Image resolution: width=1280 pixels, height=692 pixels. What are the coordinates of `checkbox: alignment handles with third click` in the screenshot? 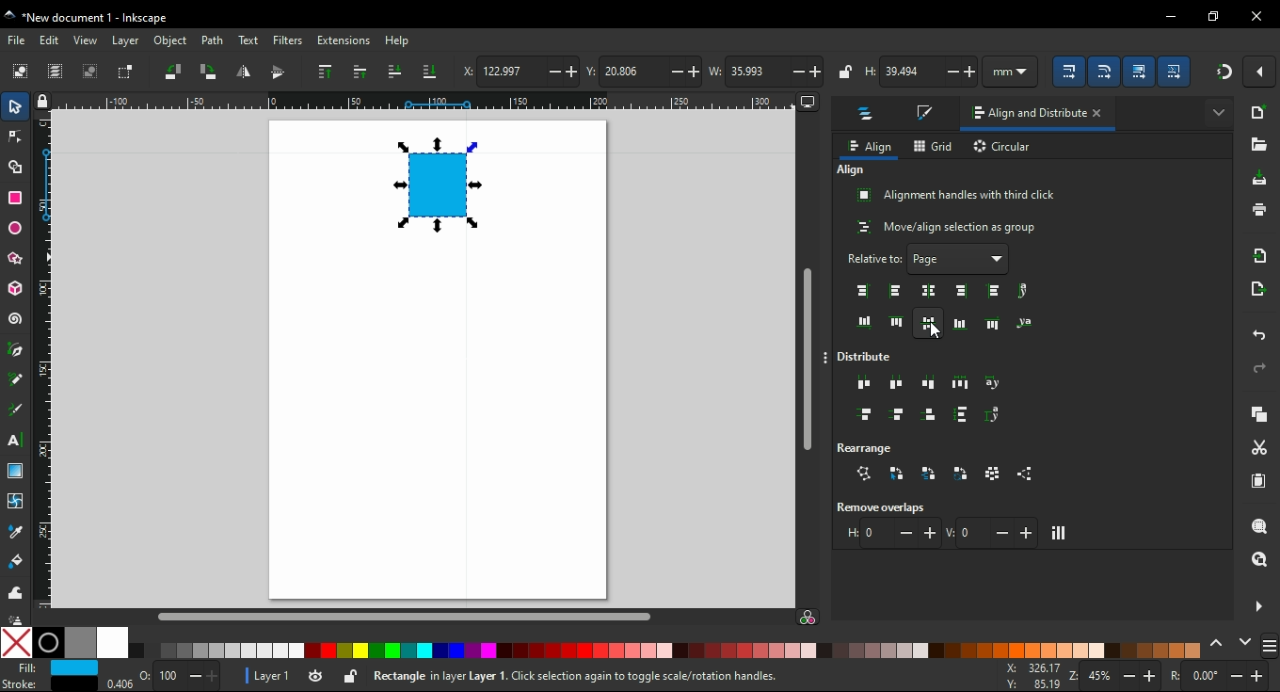 It's located at (957, 195).